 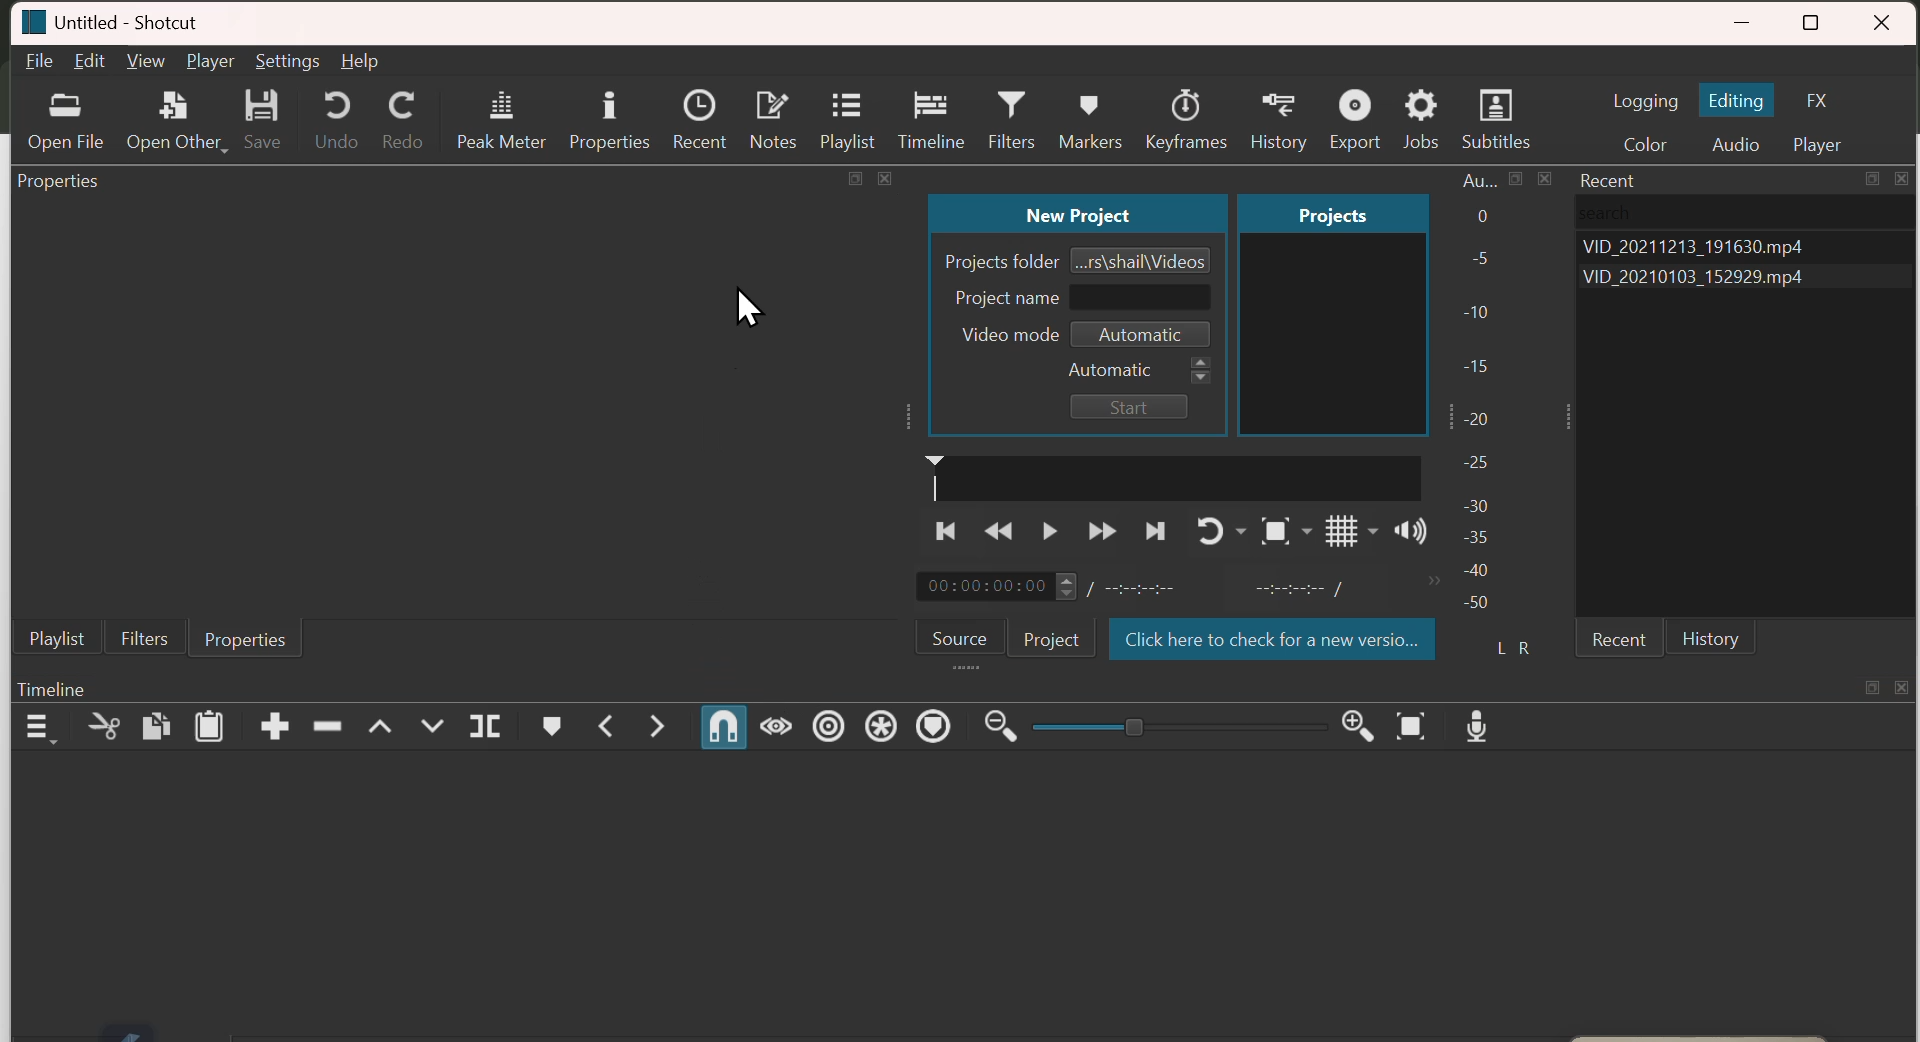 I want to click on F X, so click(x=1822, y=98).